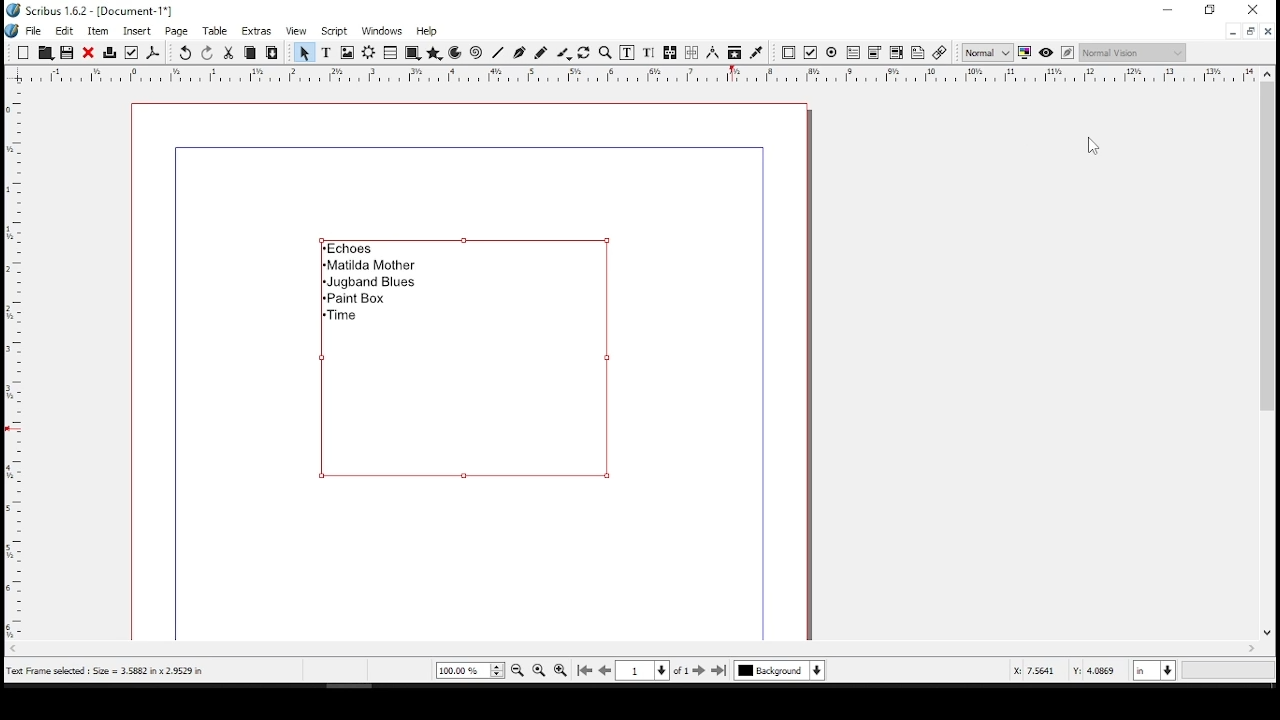 Image resolution: width=1280 pixels, height=720 pixels. I want to click on close window, so click(1256, 9).